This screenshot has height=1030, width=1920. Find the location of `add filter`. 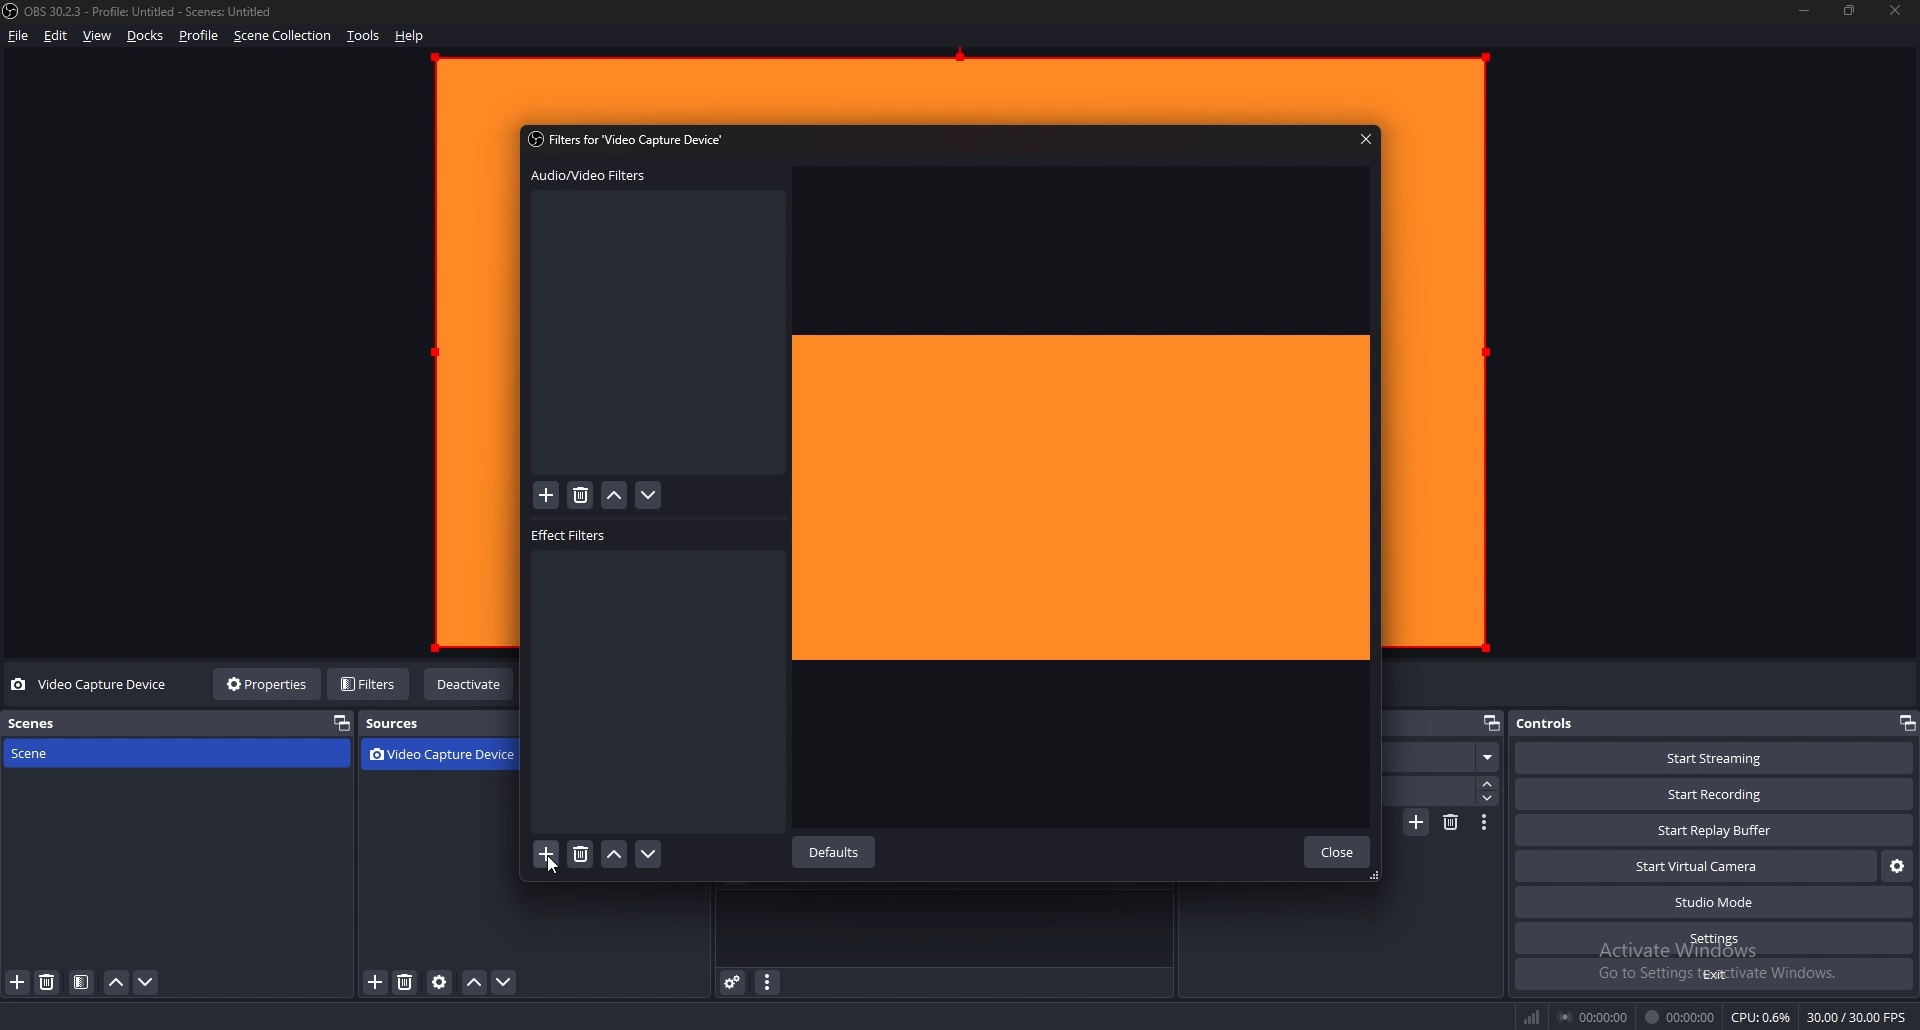

add filter is located at coordinates (547, 855).